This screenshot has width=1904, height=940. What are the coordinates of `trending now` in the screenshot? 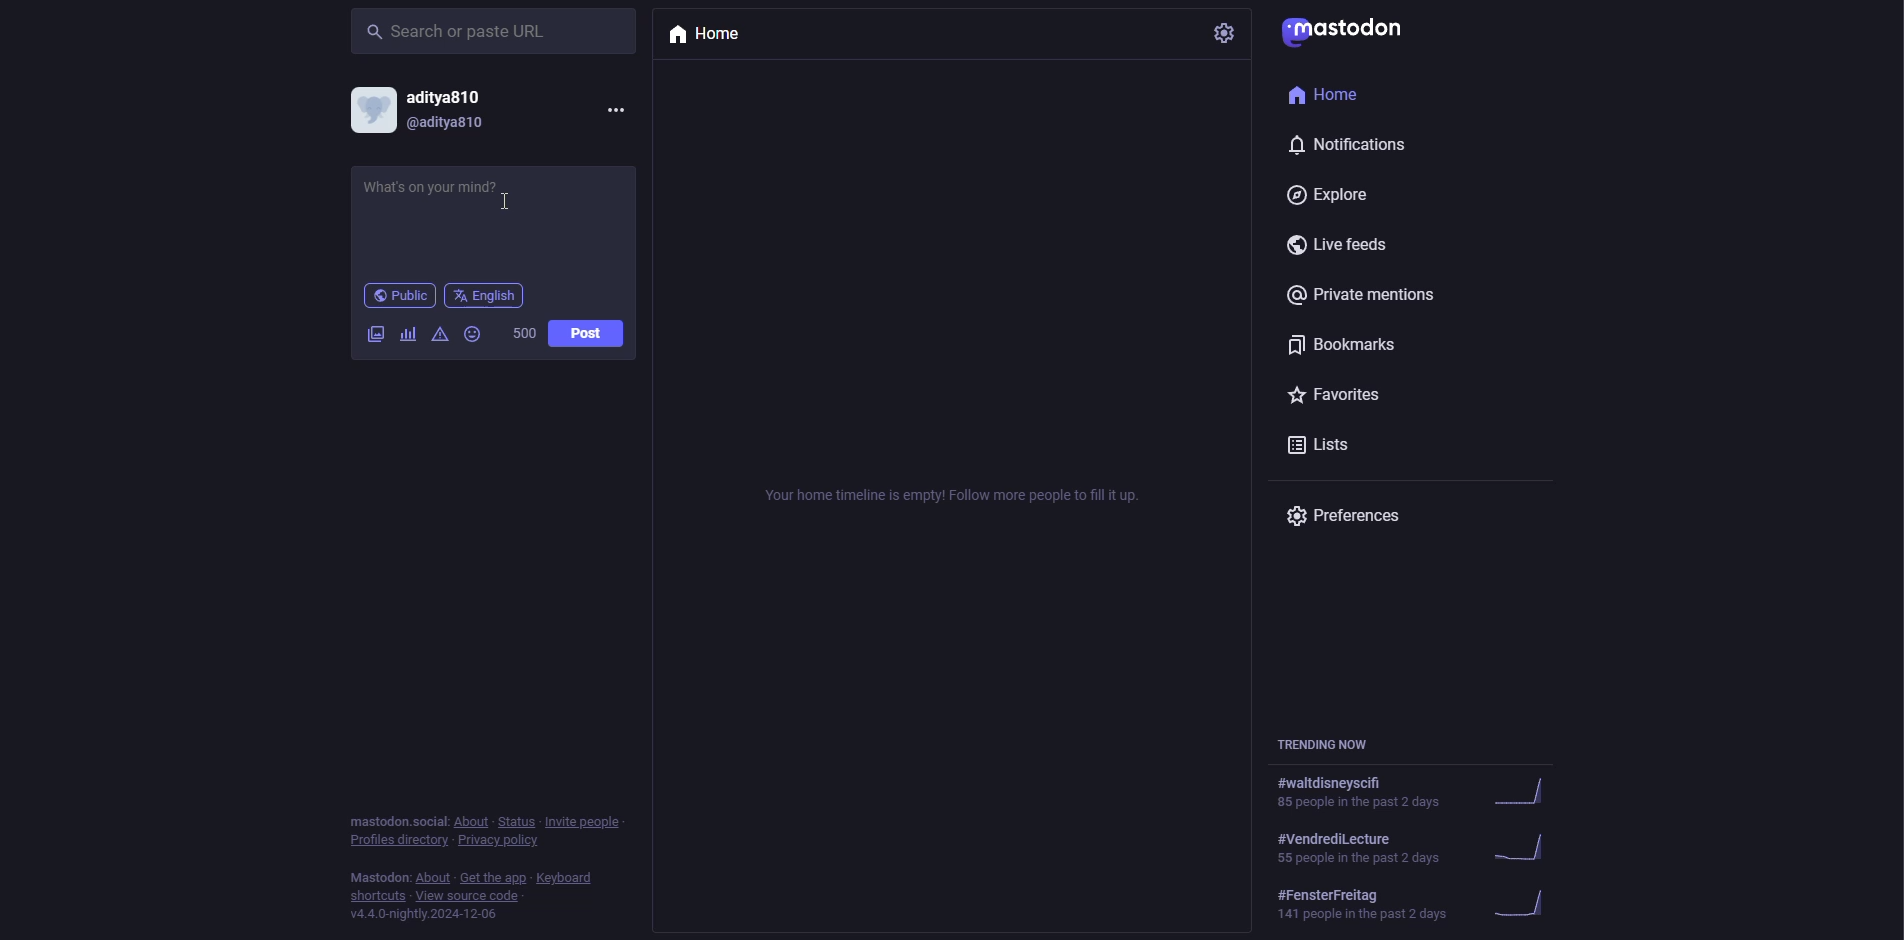 It's located at (1326, 745).